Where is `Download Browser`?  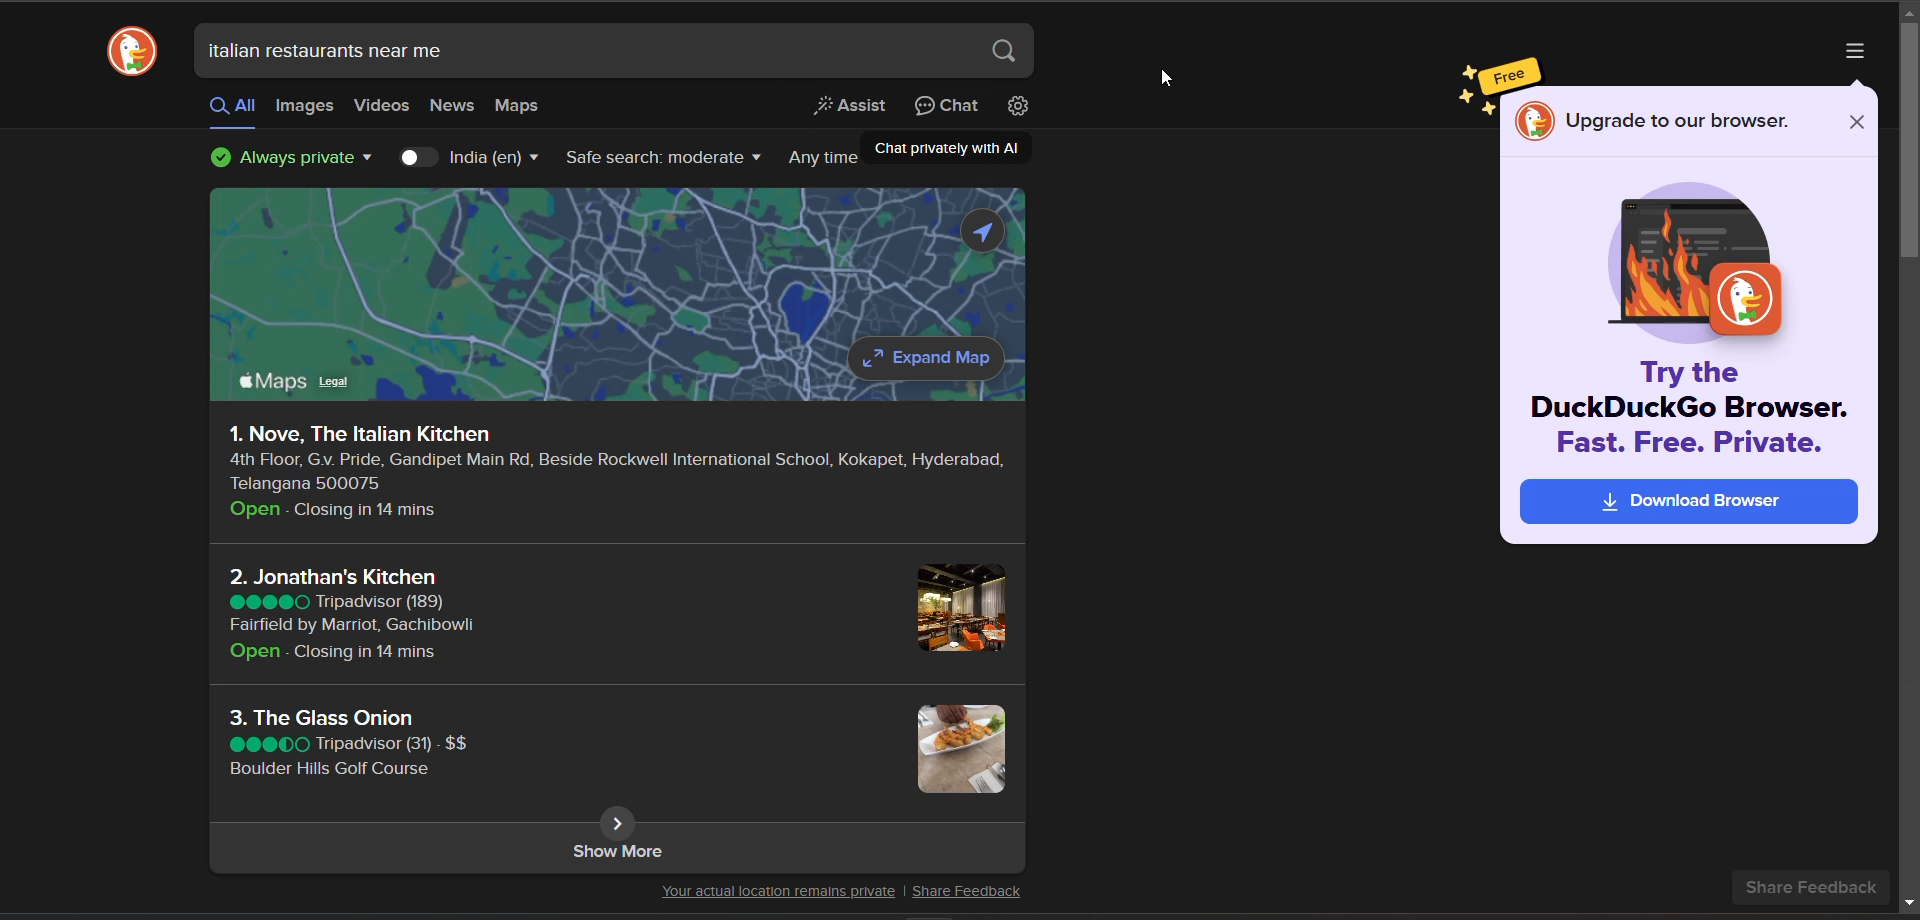 Download Browser is located at coordinates (1689, 502).